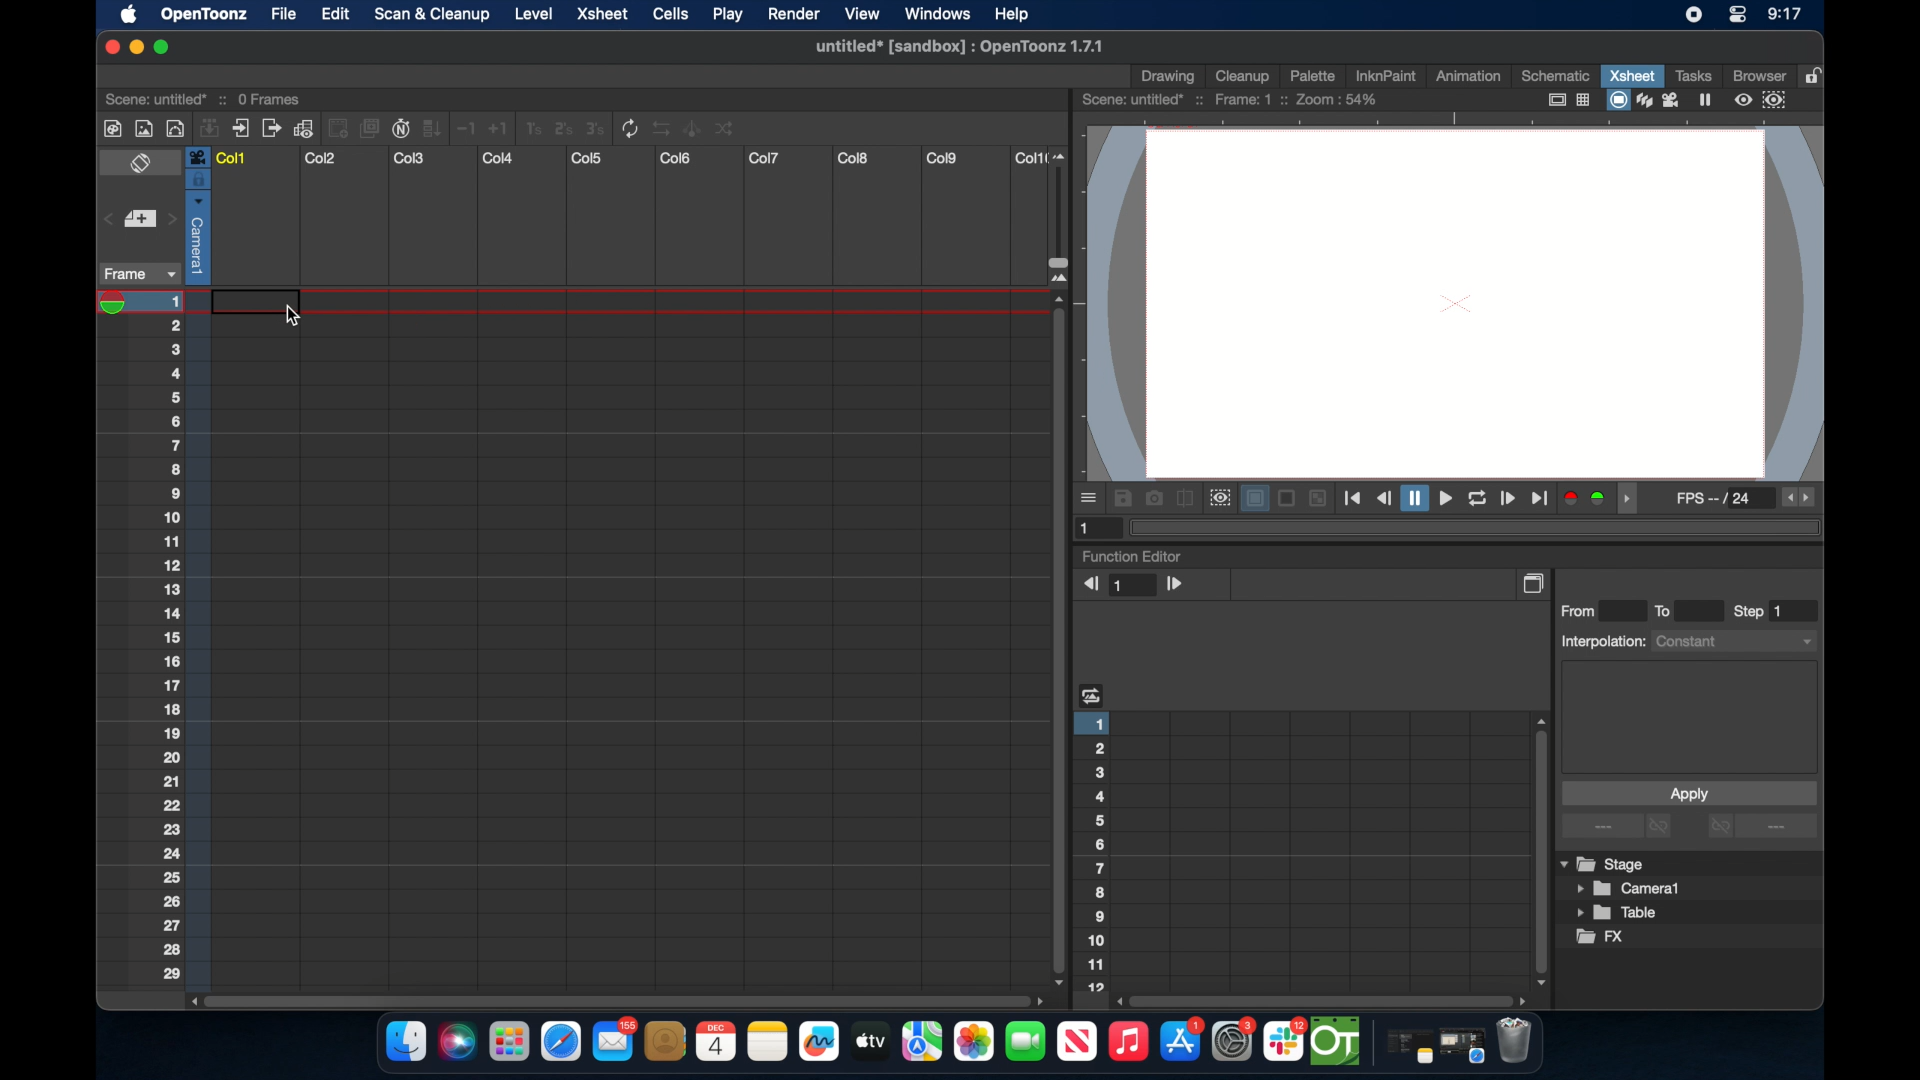 The width and height of the screenshot is (1920, 1080). Describe the element at coordinates (1324, 1000) in the screenshot. I see `scroll box` at that location.